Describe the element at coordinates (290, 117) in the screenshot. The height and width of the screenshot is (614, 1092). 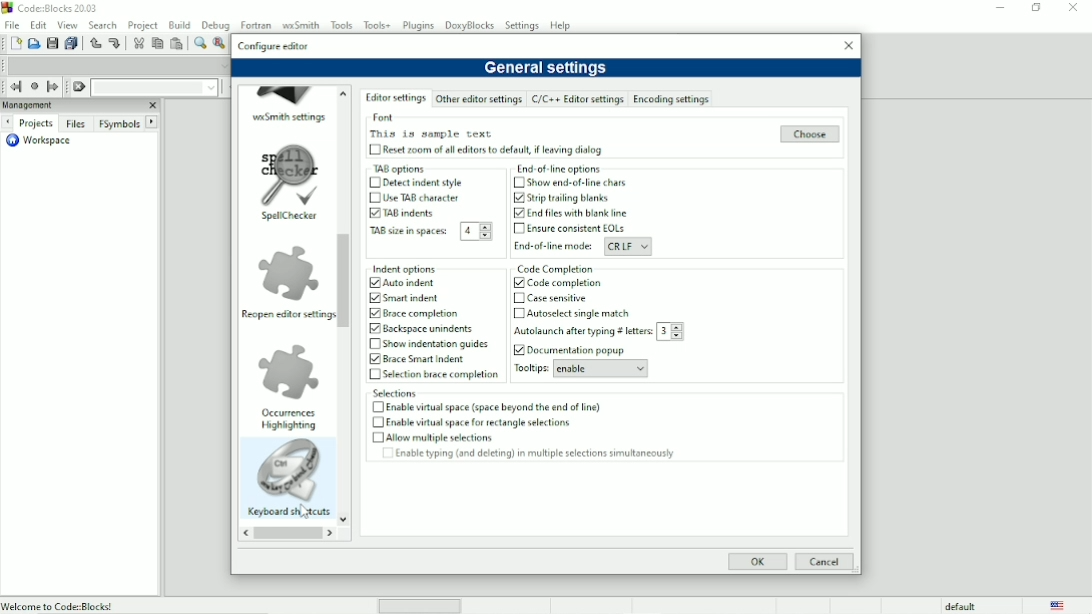
I see `wxSmith settings` at that location.